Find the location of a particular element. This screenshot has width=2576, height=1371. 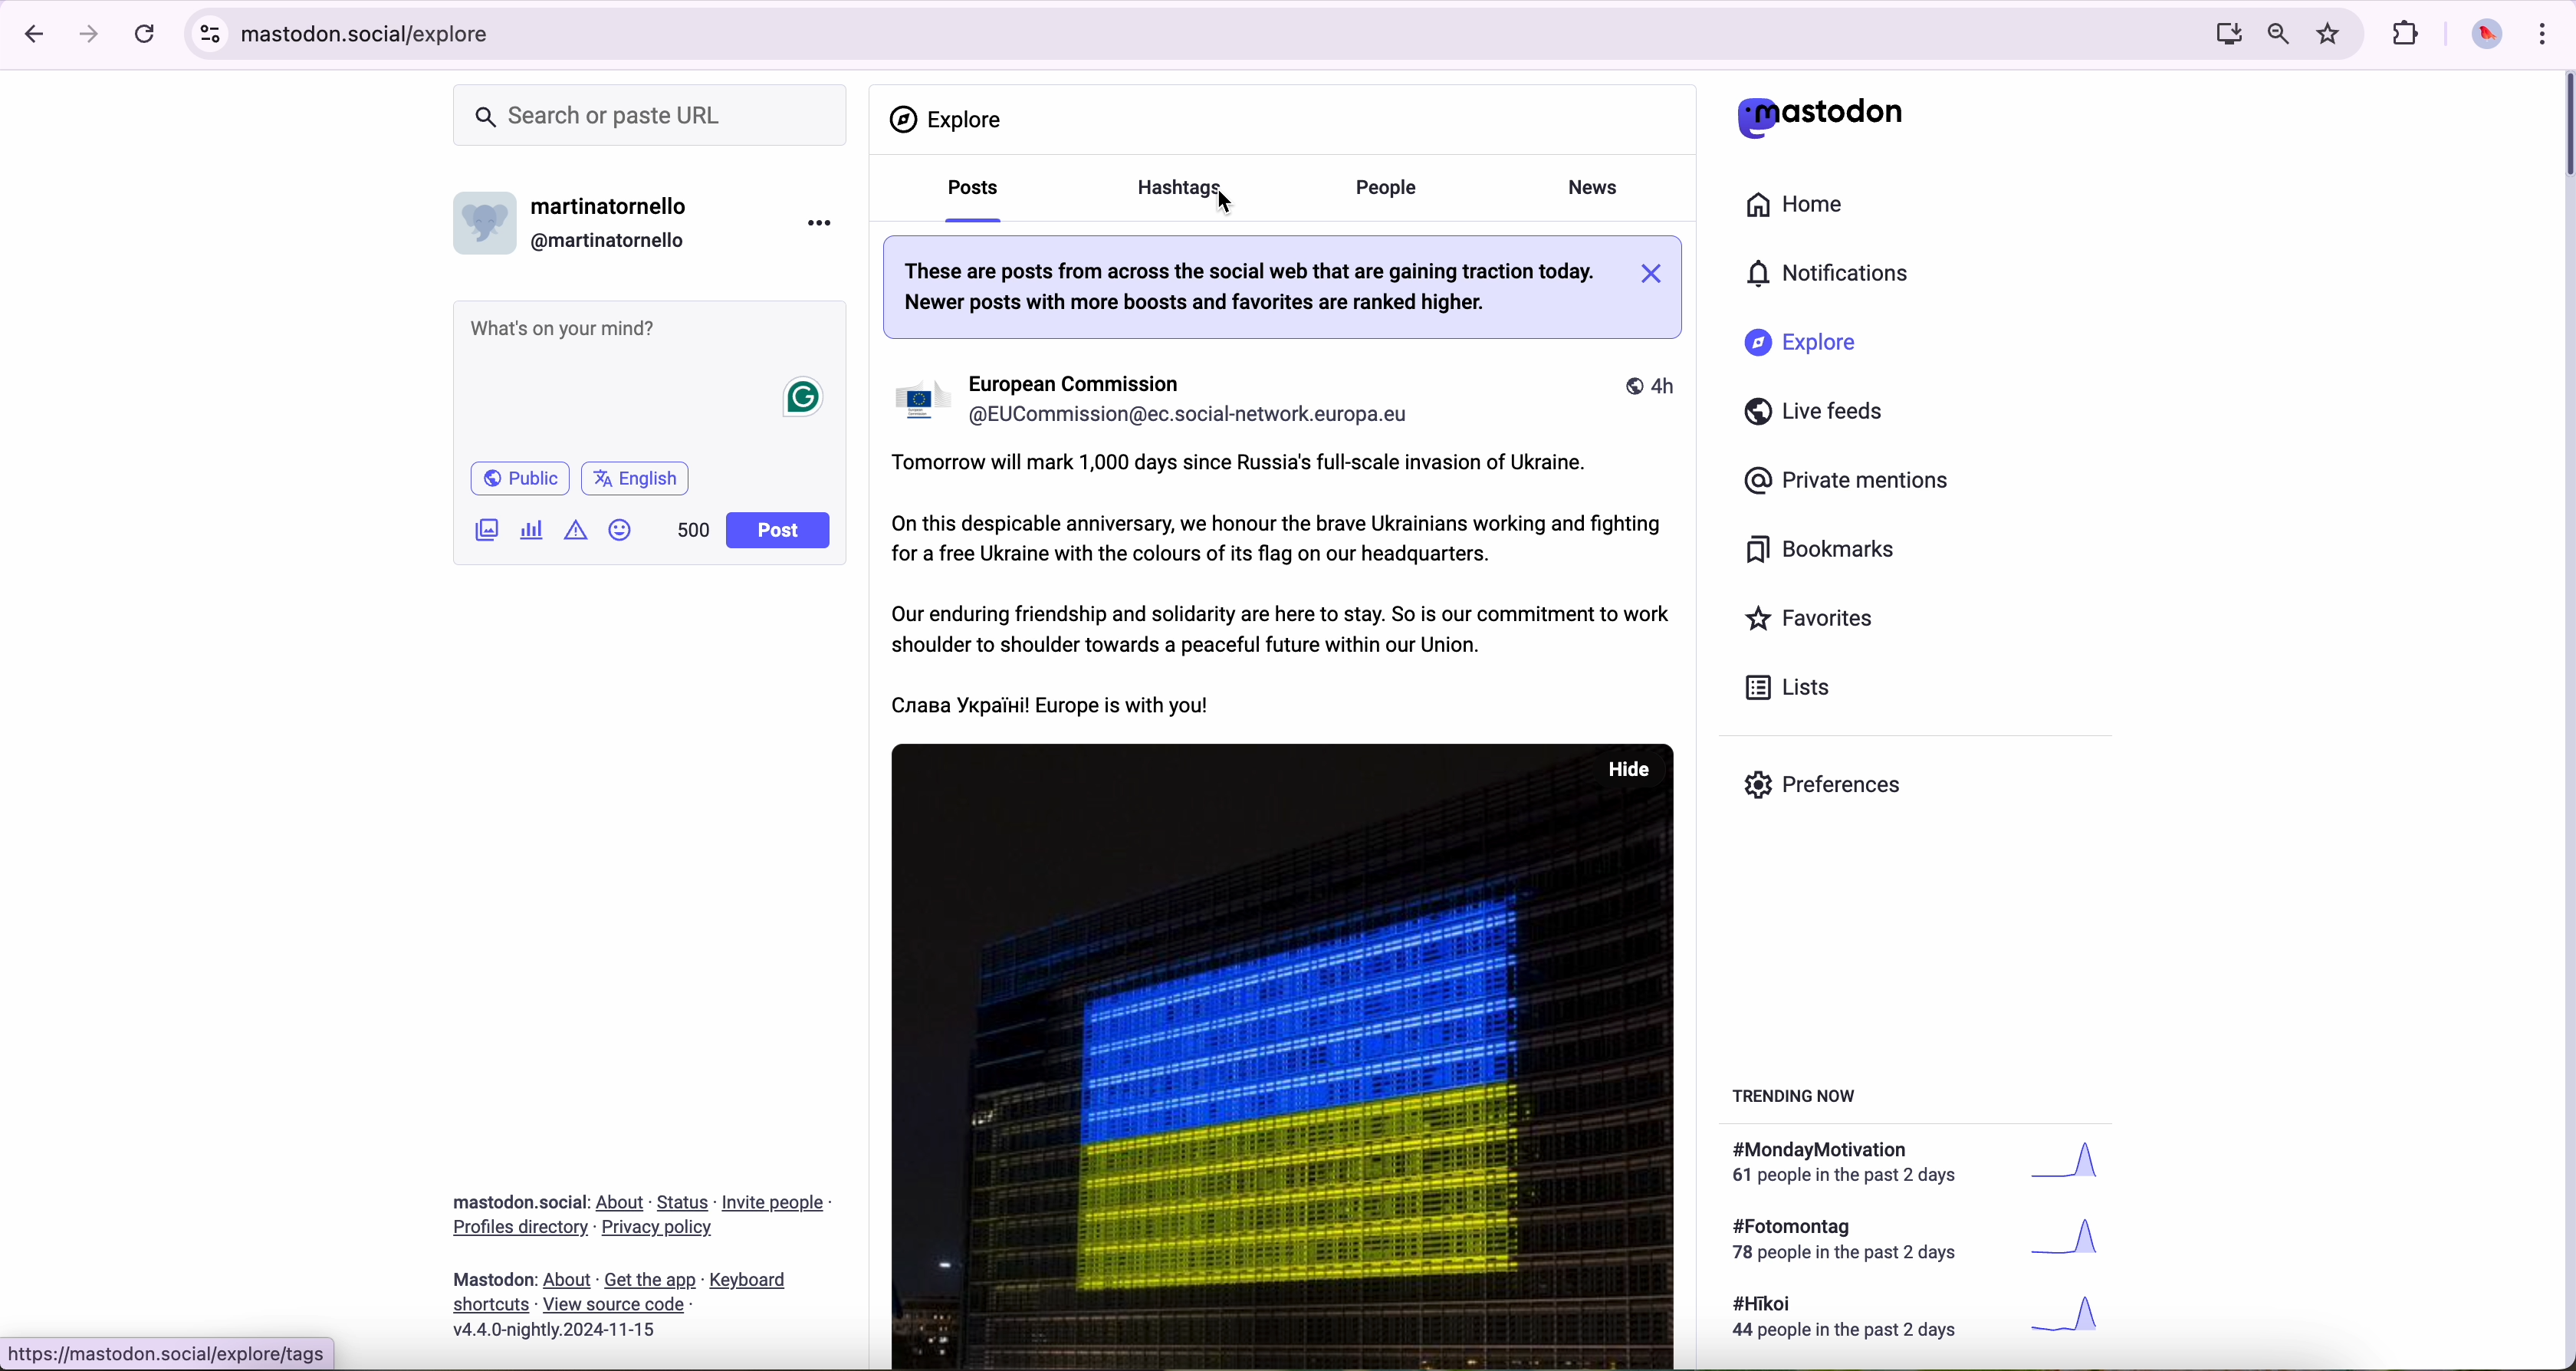

refresh the page is located at coordinates (145, 36).